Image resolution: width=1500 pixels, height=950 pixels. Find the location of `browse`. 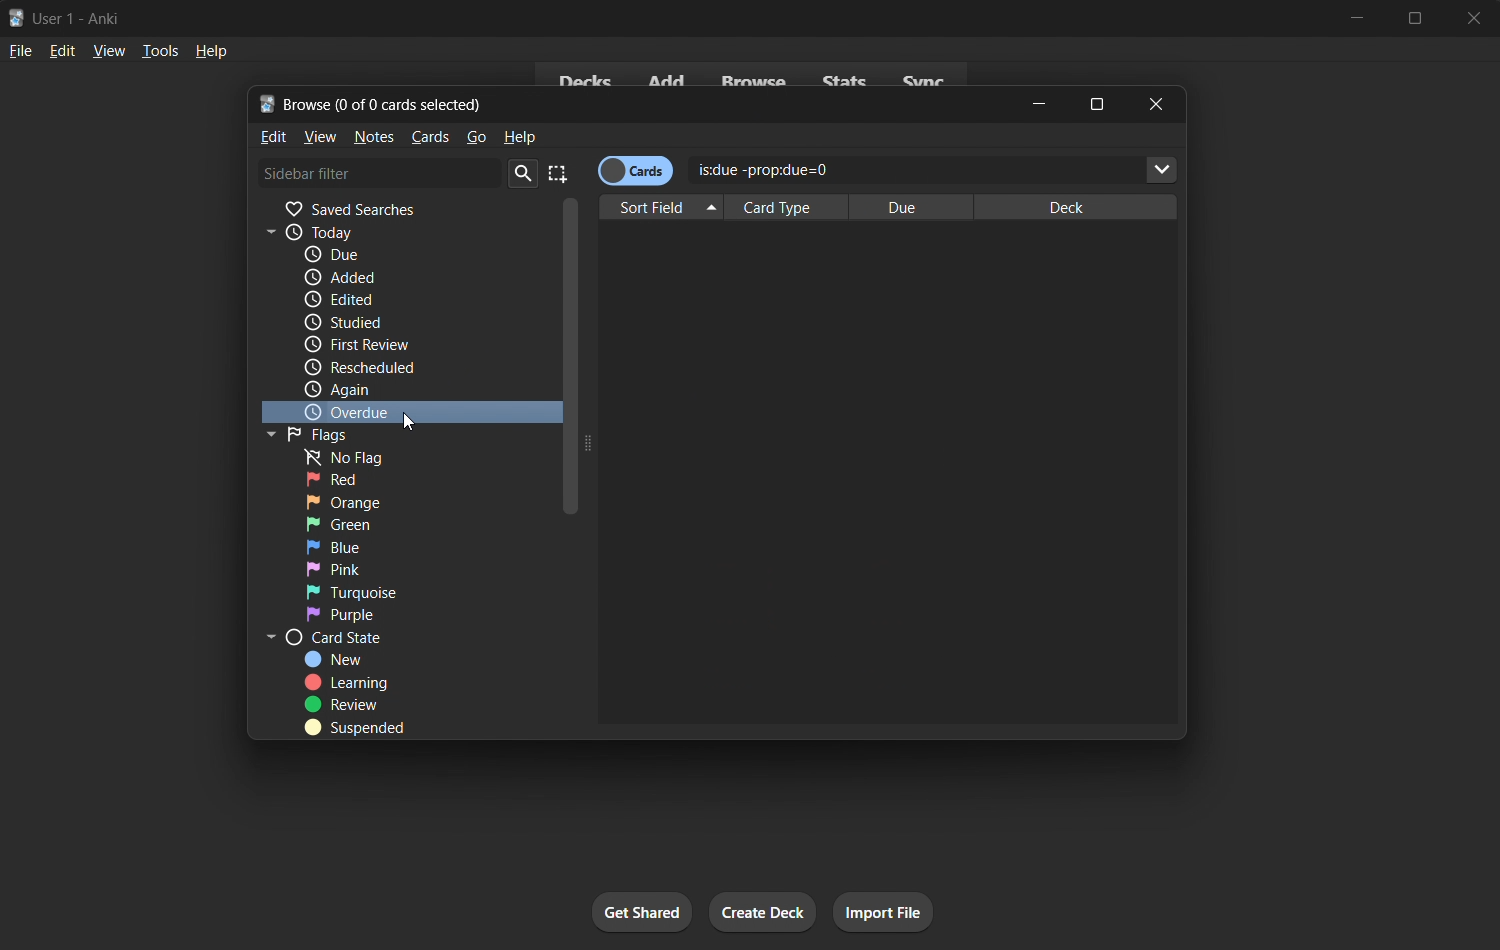

browse is located at coordinates (756, 77).